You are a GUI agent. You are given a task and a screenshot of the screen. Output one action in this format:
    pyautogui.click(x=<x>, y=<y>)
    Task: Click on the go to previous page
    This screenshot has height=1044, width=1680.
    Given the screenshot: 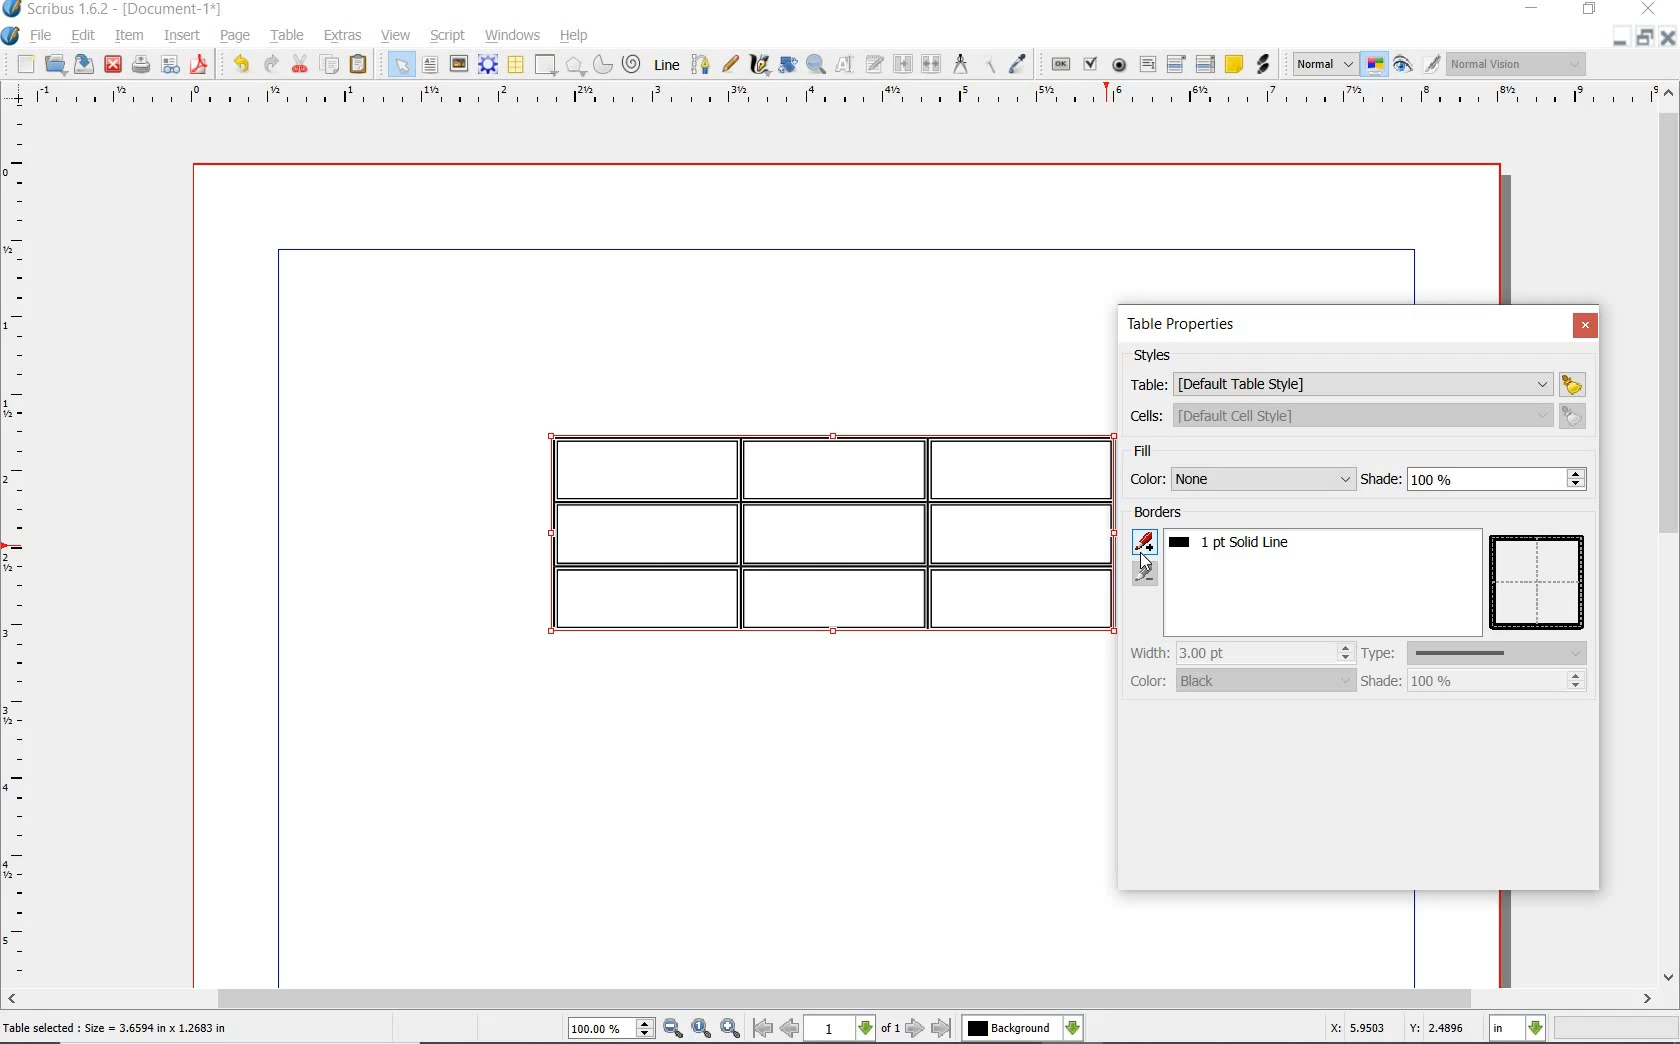 What is the action you would take?
    pyautogui.click(x=790, y=1029)
    